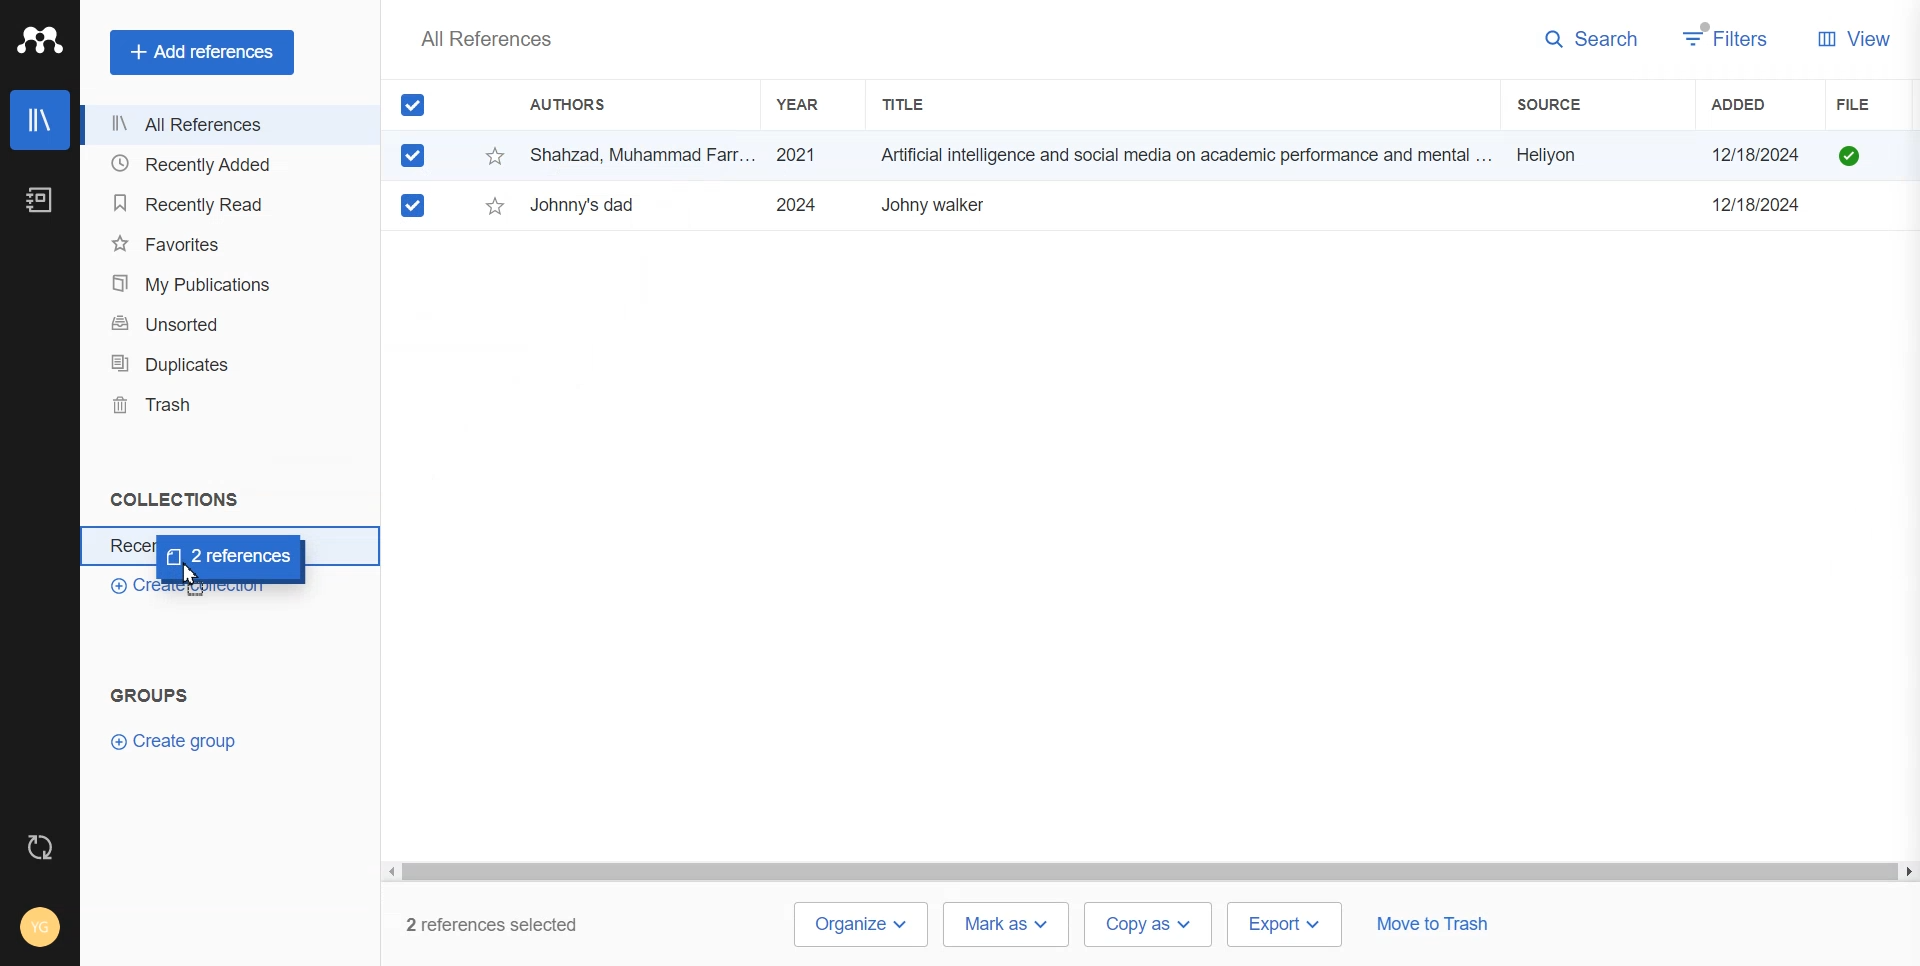 The image size is (1920, 966). What do you see at coordinates (223, 125) in the screenshot?
I see `All References` at bounding box center [223, 125].